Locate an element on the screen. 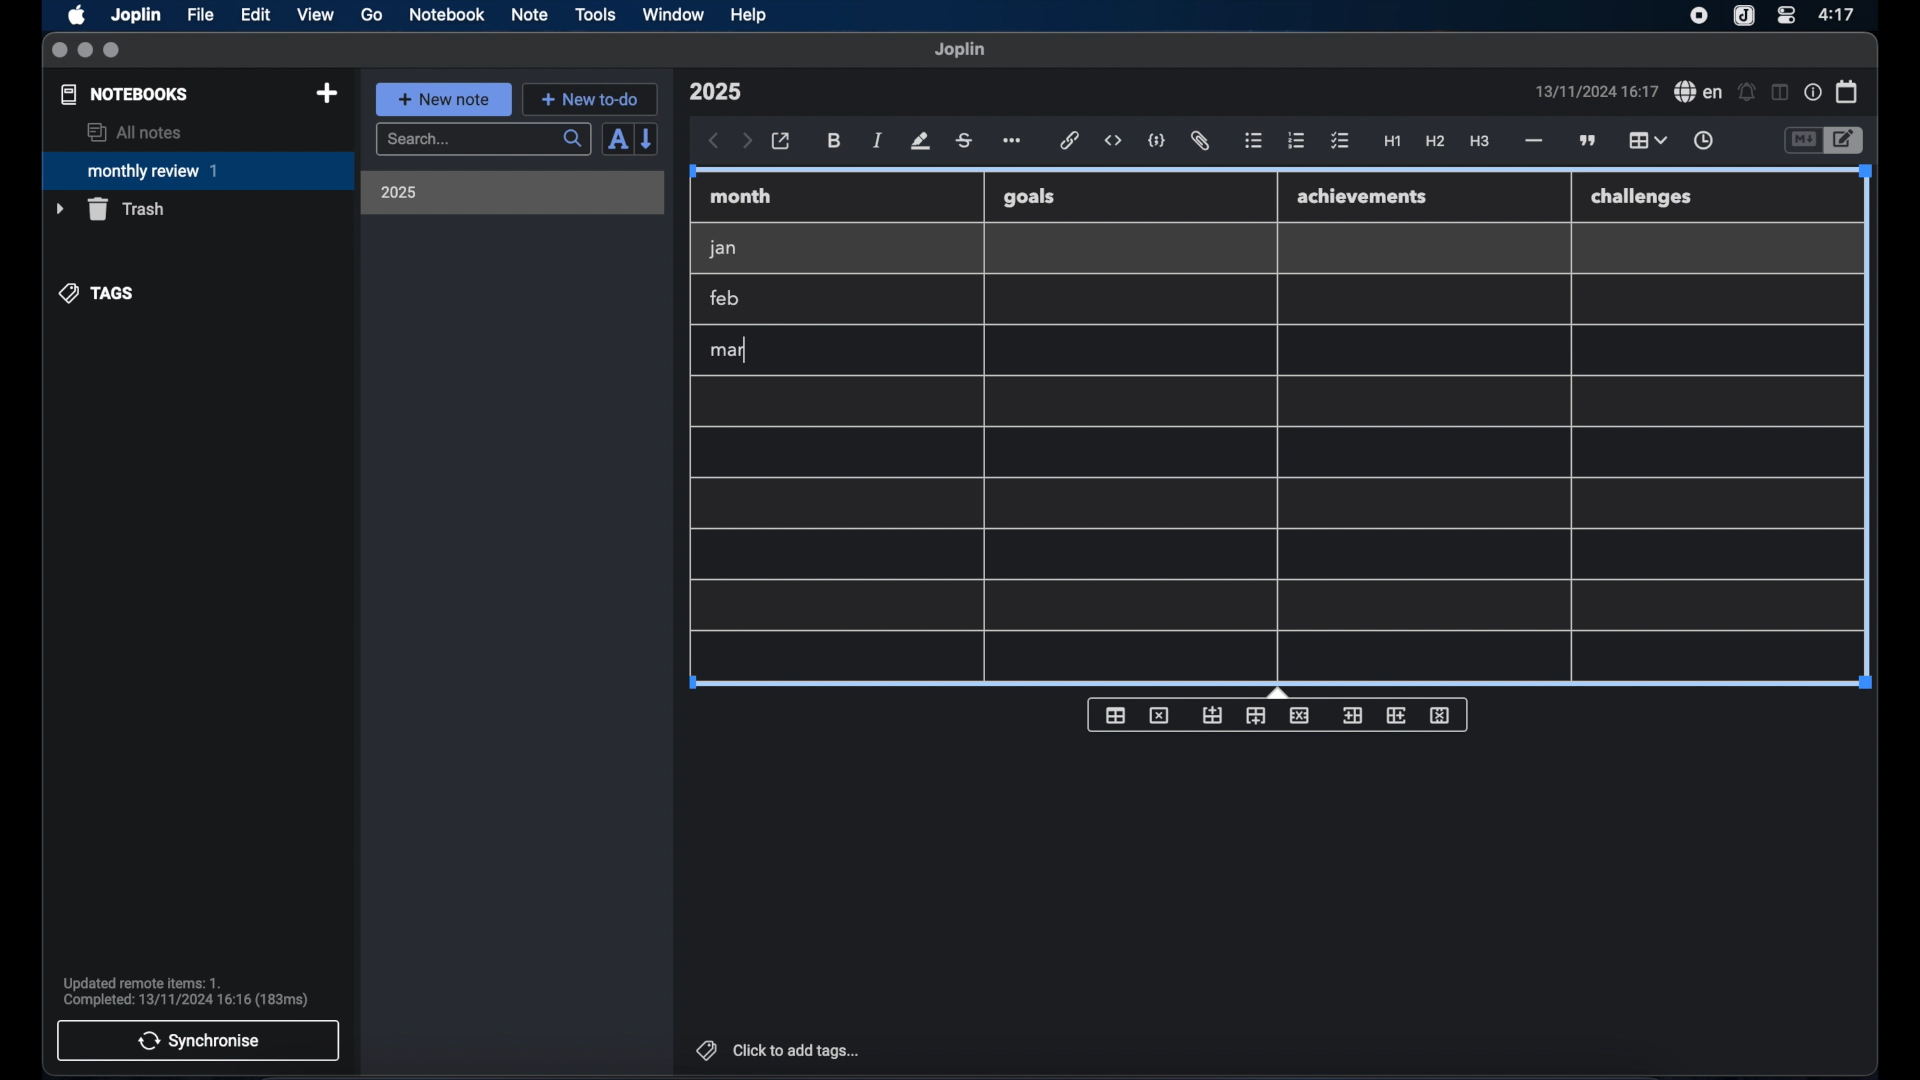 This screenshot has width=1920, height=1080. hyperlink is located at coordinates (1070, 140).